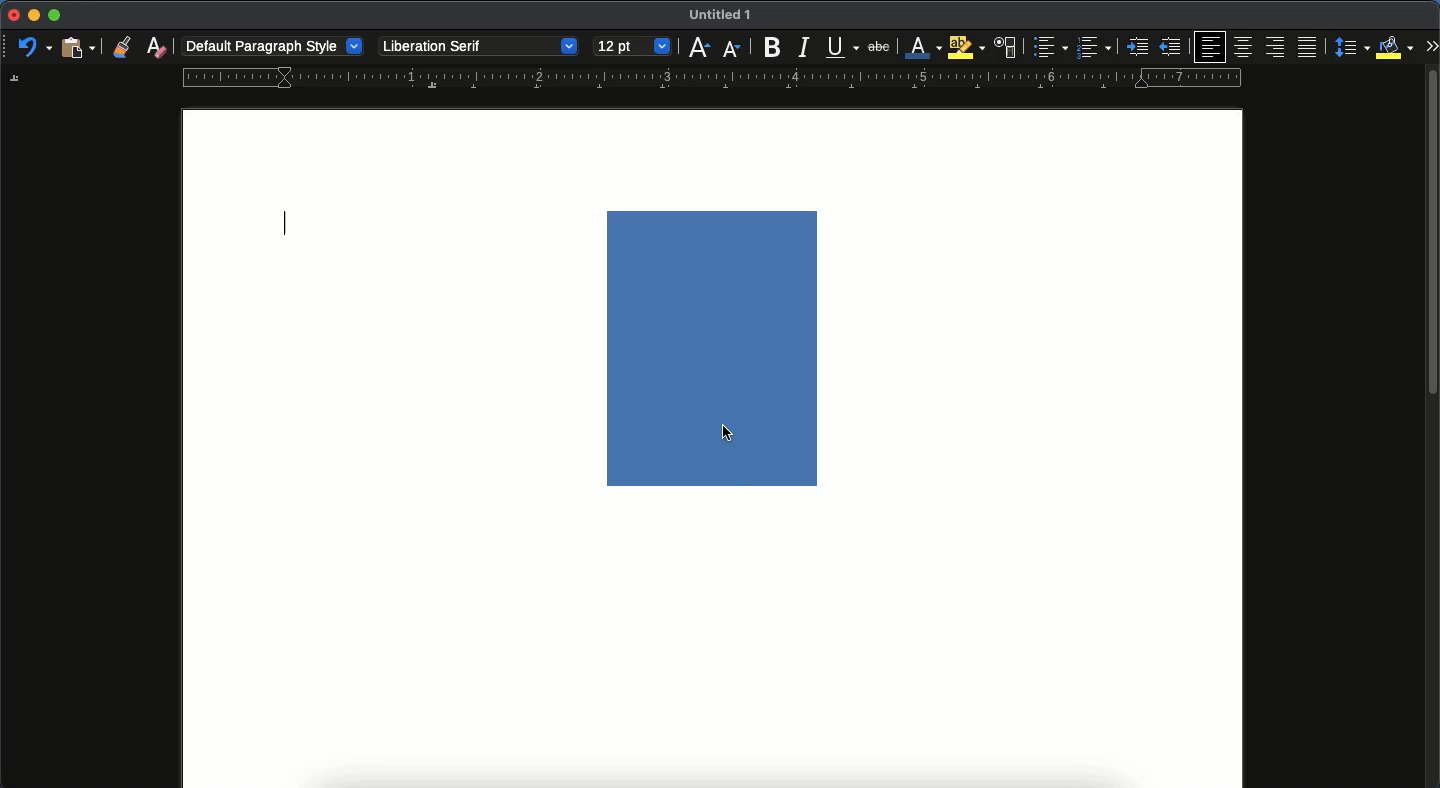 This screenshot has height=788, width=1440. Describe the element at coordinates (802, 51) in the screenshot. I see `italic` at that location.